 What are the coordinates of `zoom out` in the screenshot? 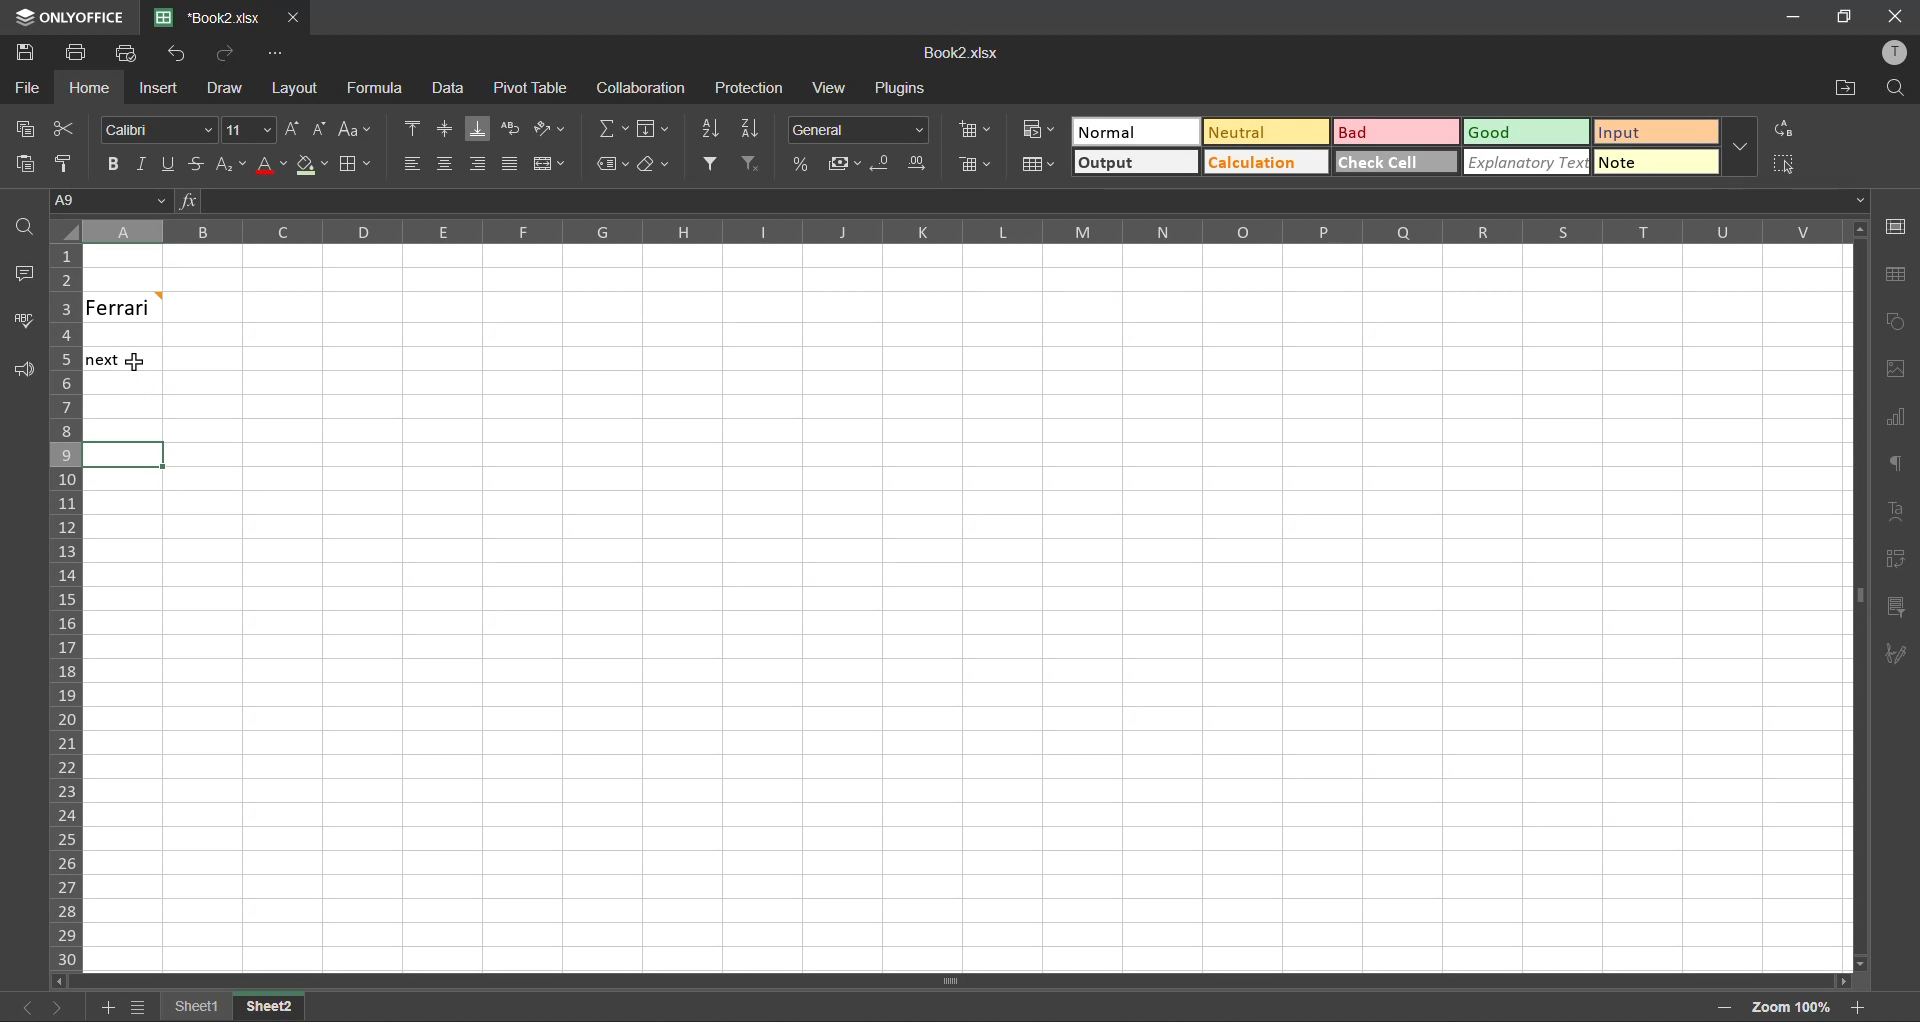 It's located at (1728, 1010).